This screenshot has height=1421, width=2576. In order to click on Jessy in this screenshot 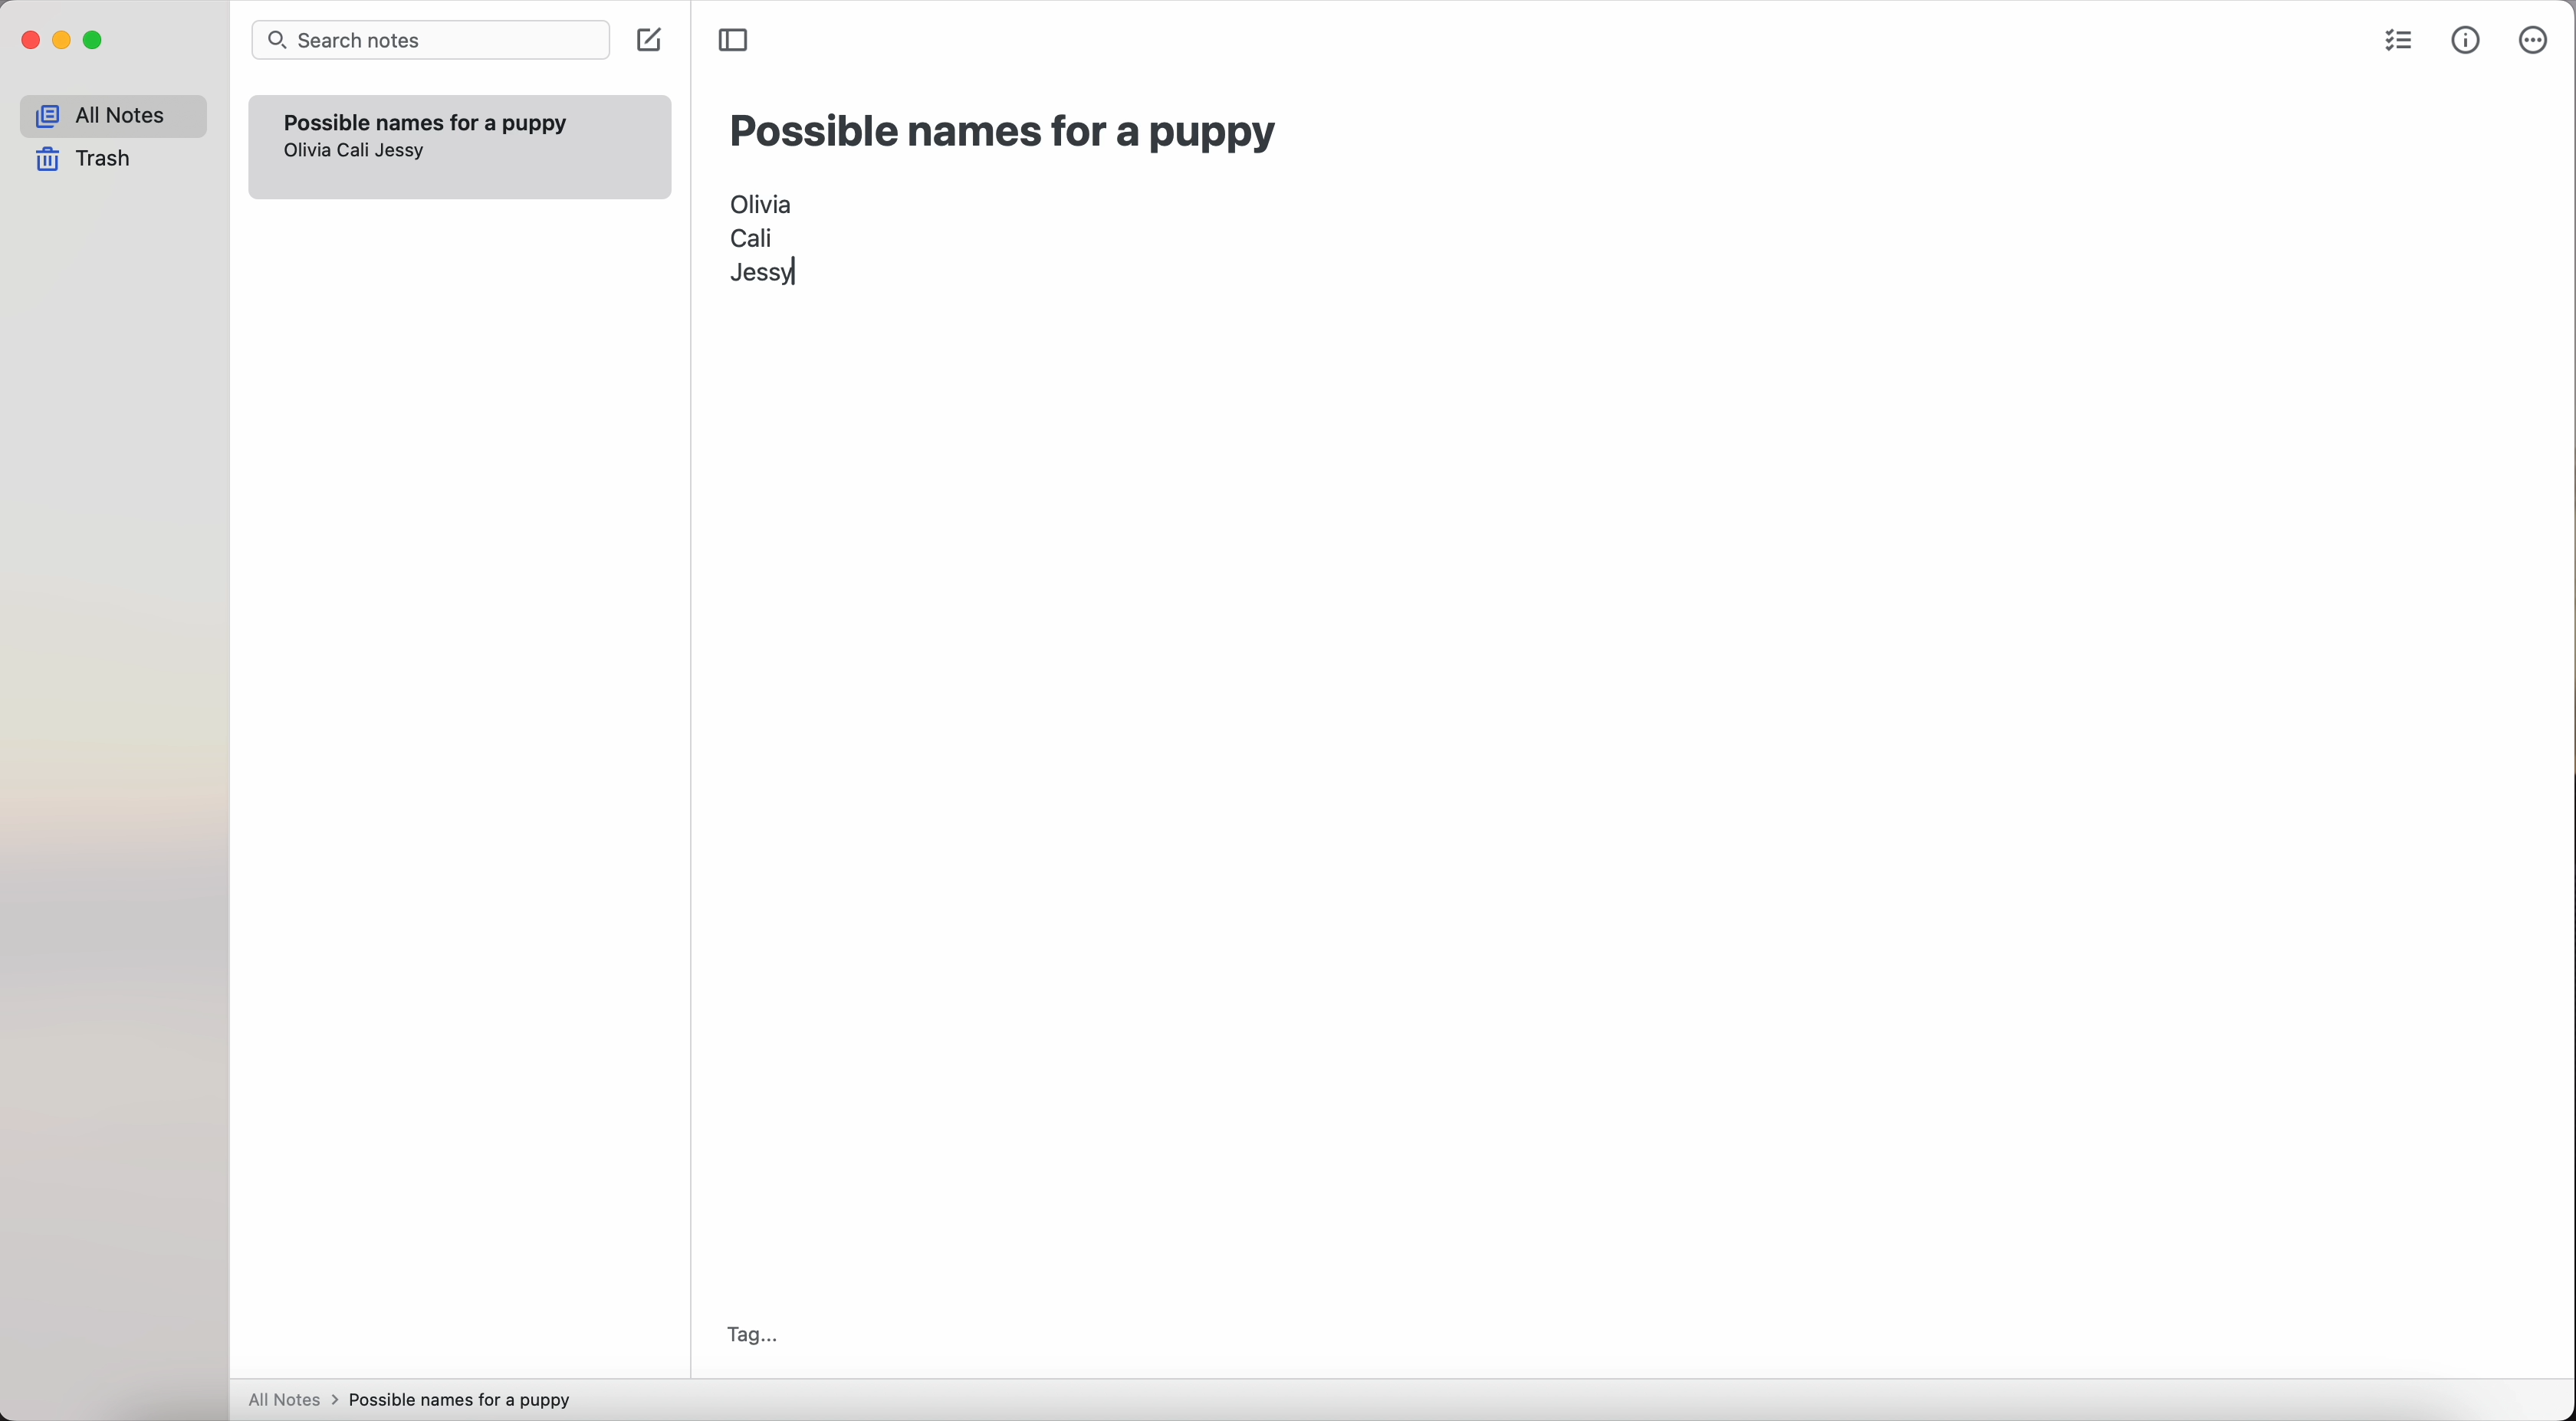, I will do `click(401, 151)`.